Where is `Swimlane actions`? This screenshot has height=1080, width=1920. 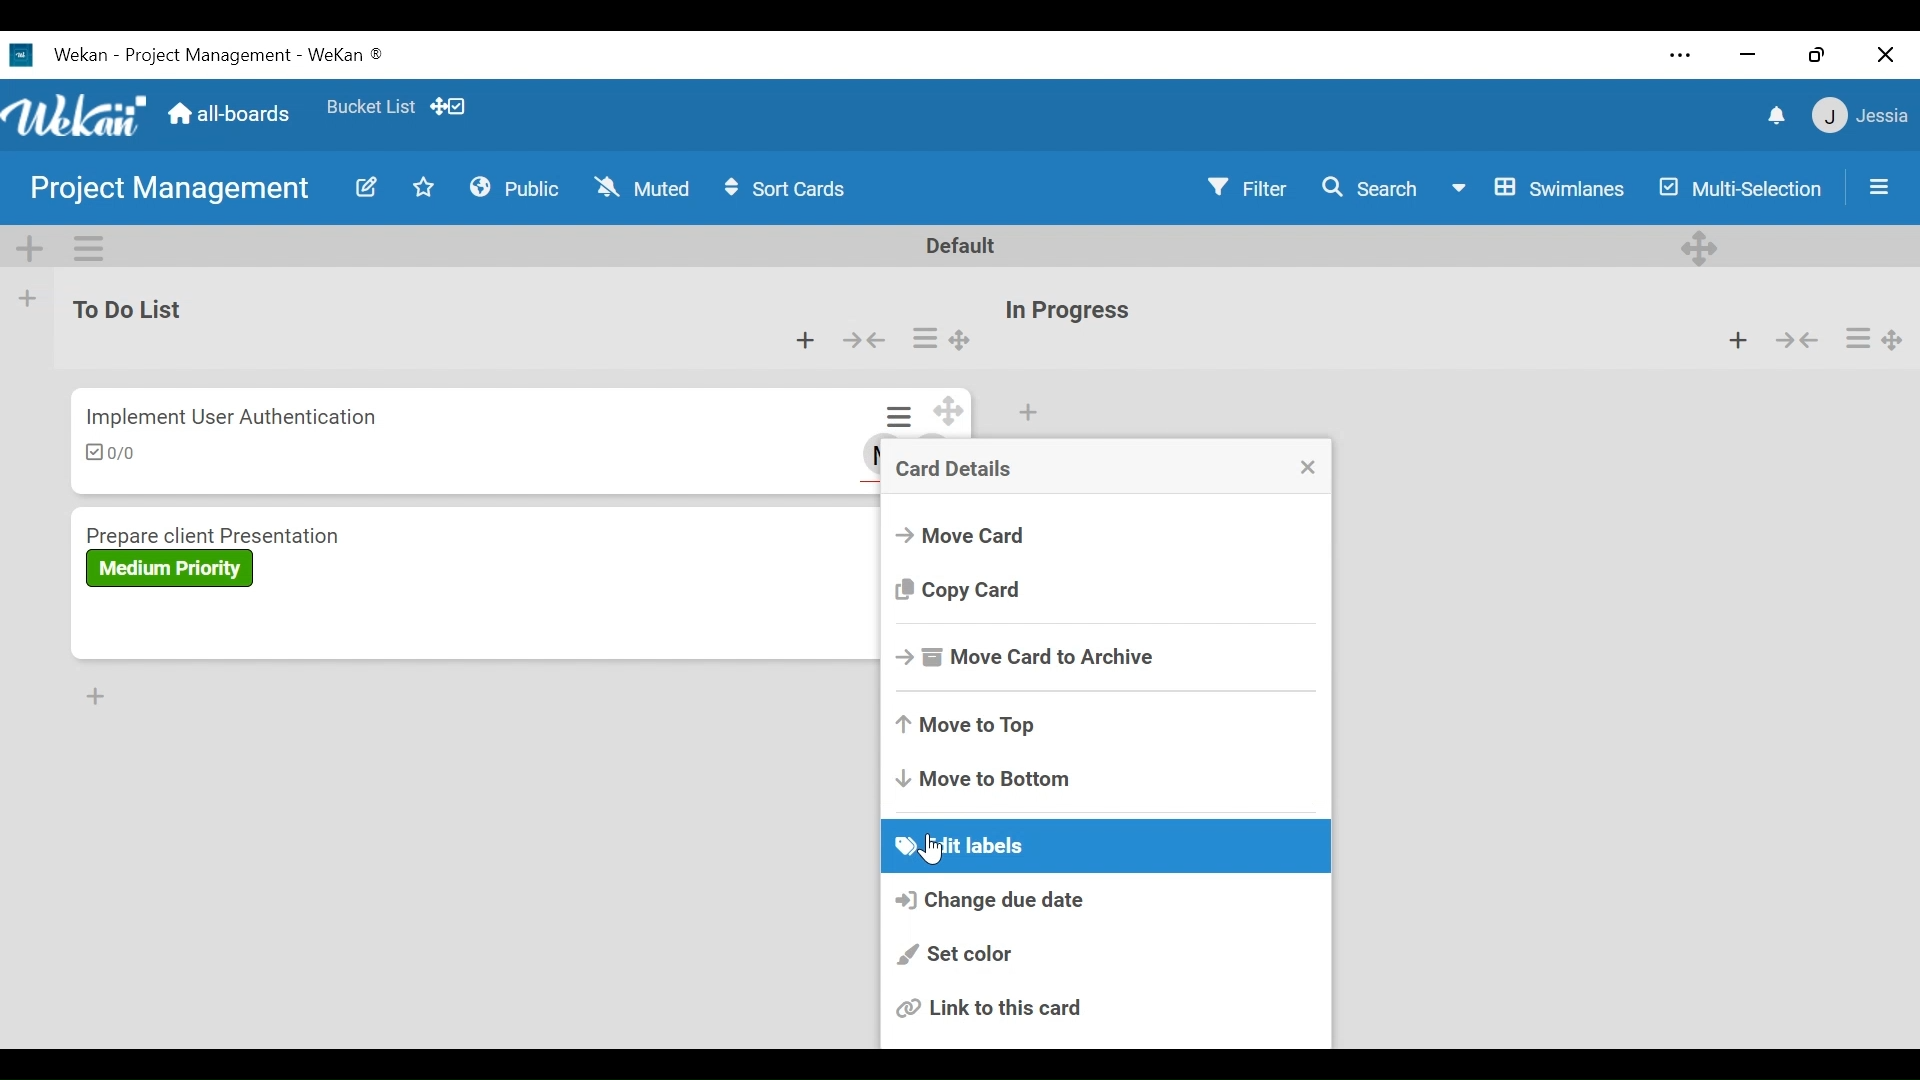 Swimlane actions is located at coordinates (91, 245).